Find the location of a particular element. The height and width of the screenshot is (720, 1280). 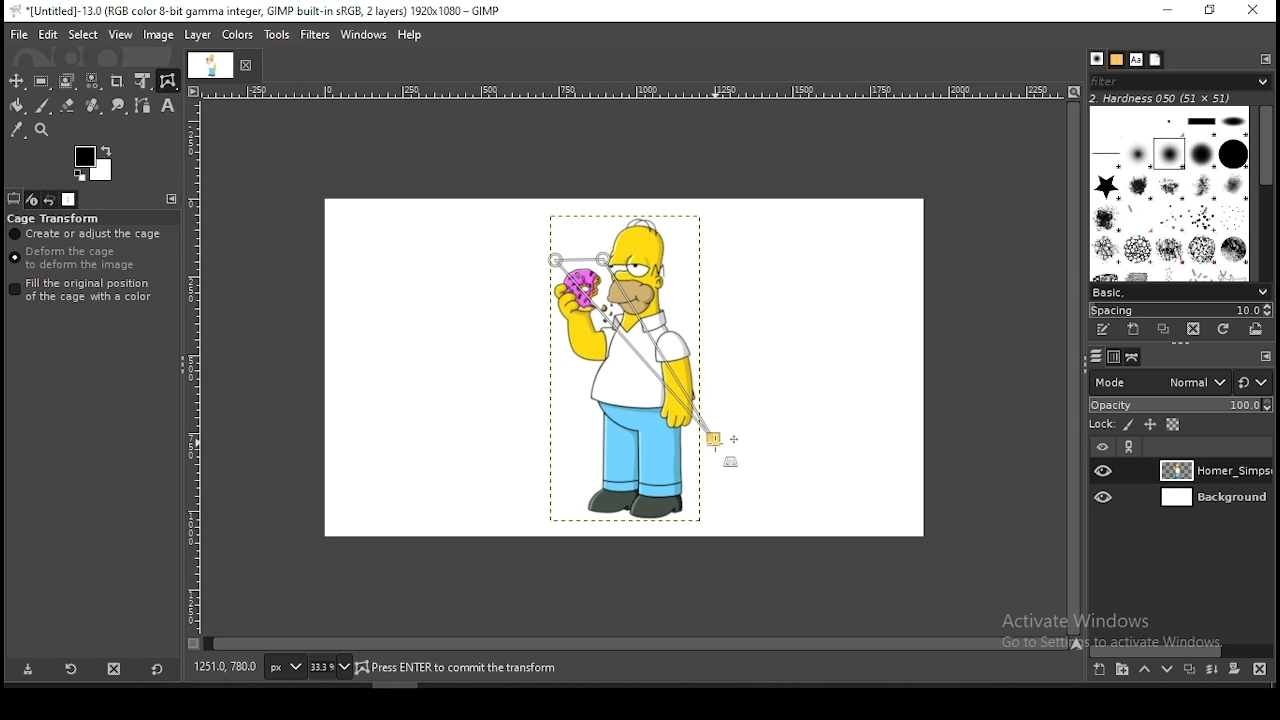

lock alpha channel is located at coordinates (1172, 426).